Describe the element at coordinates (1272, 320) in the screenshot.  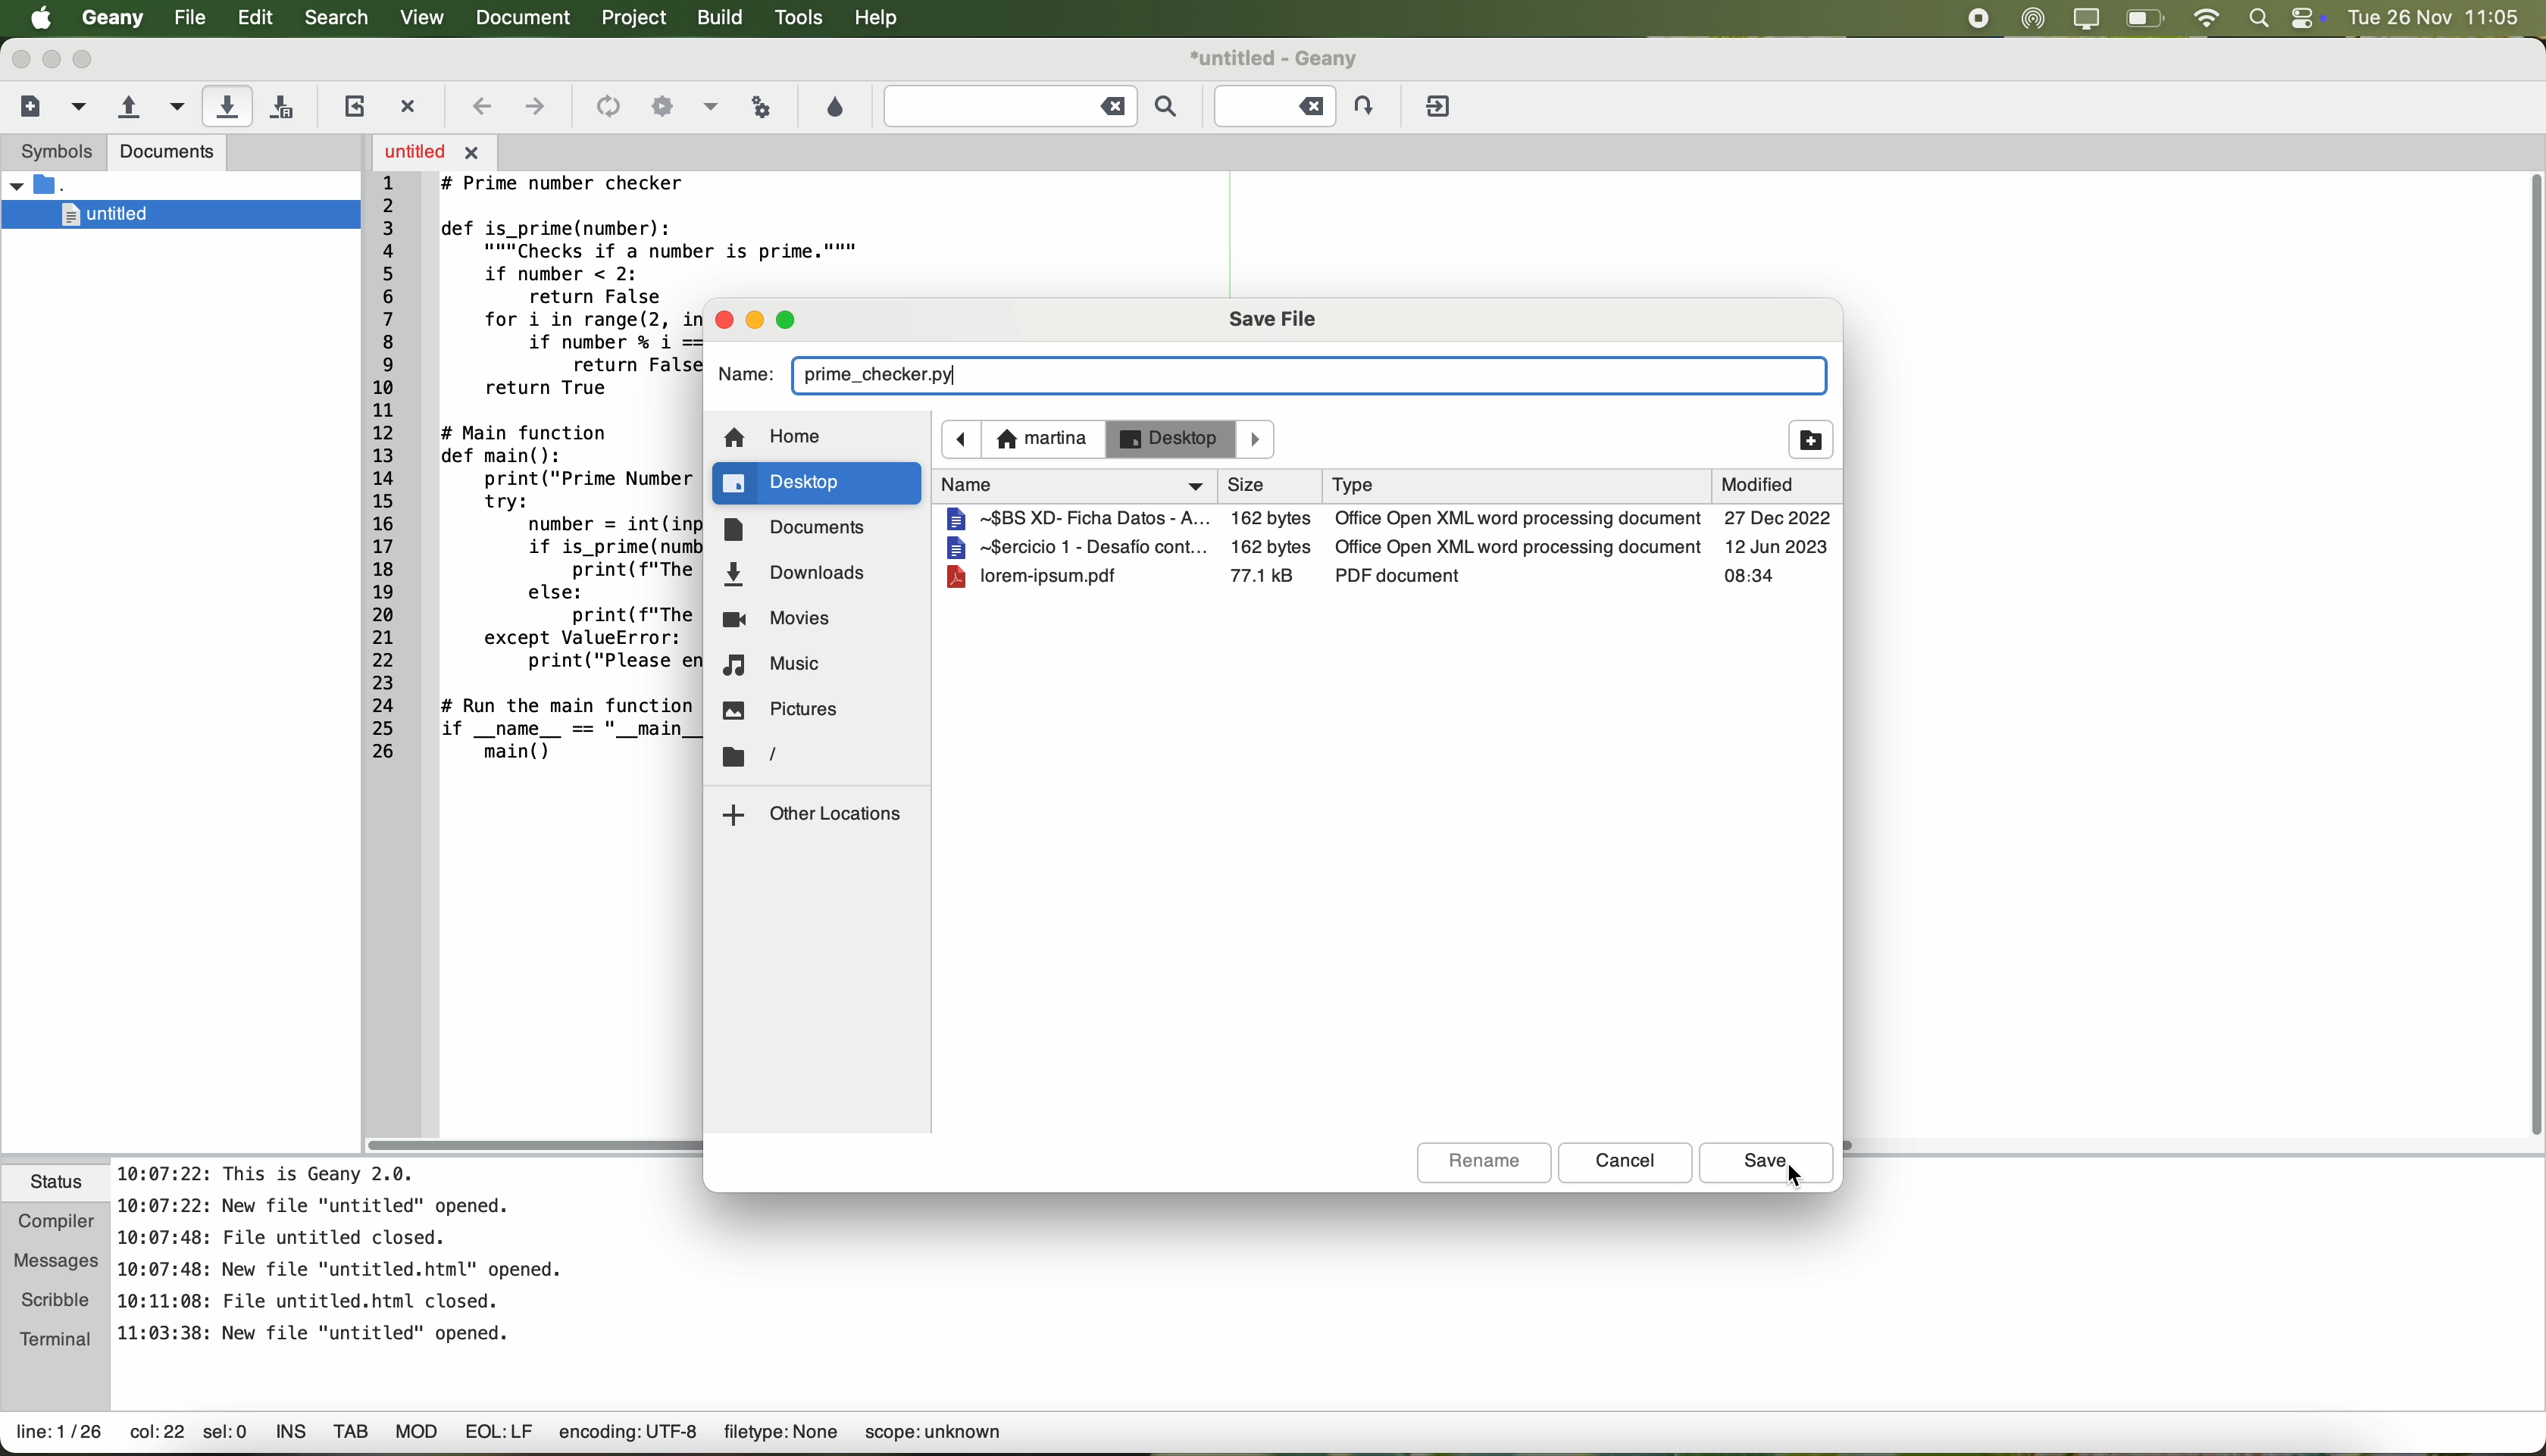
I see `save file` at that location.